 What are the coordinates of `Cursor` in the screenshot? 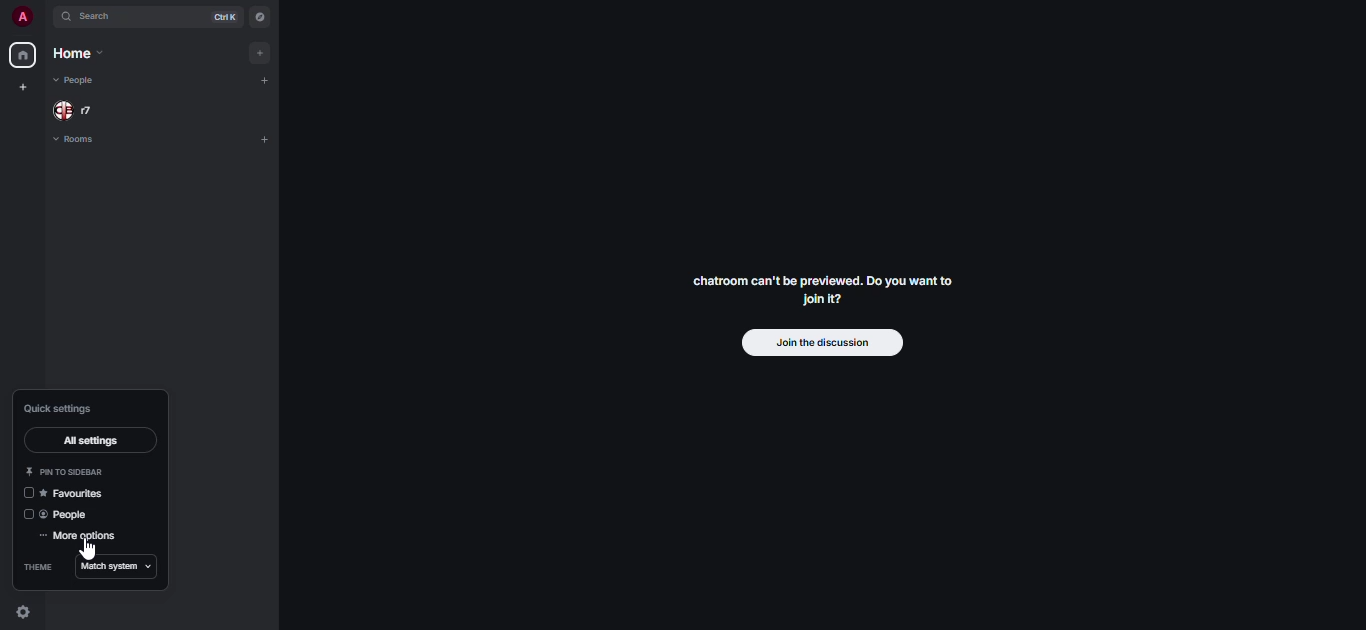 It's located at (93, 547).